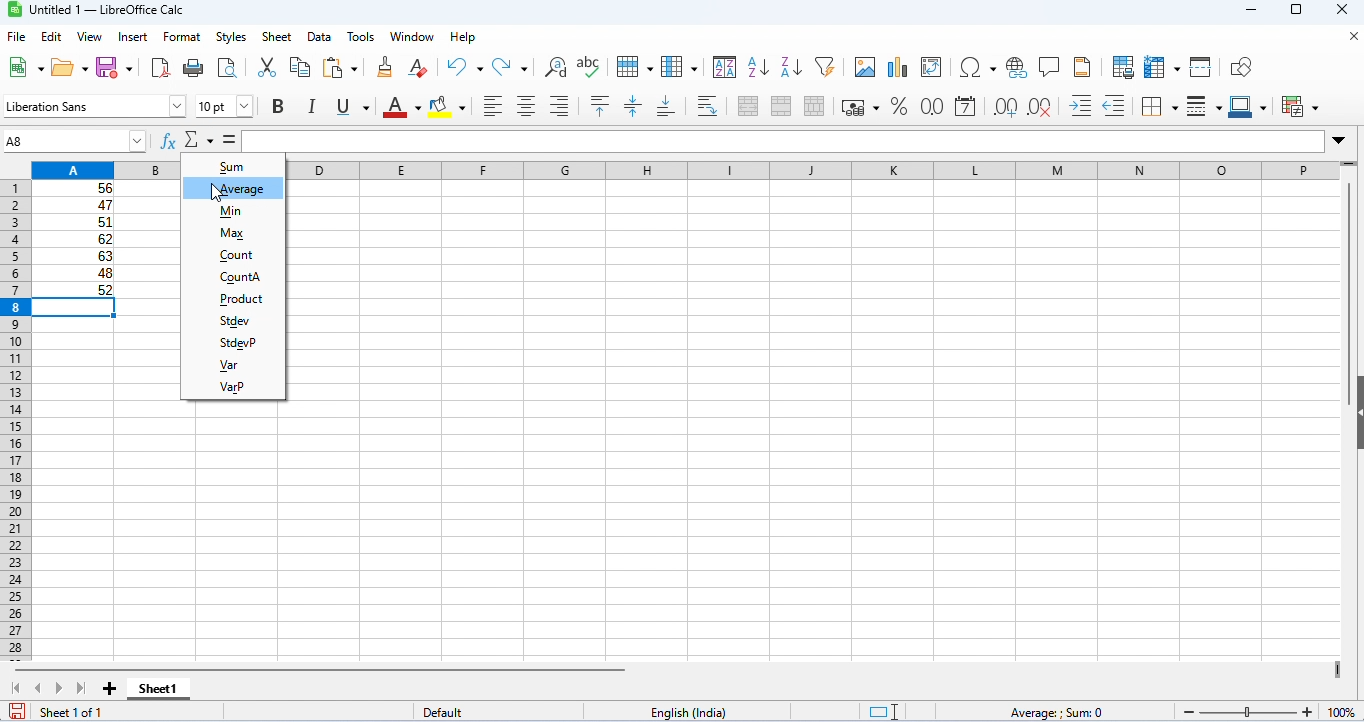  Describe the element at coordinates (231, 37) in the screenshot. I see `styles` at that location.